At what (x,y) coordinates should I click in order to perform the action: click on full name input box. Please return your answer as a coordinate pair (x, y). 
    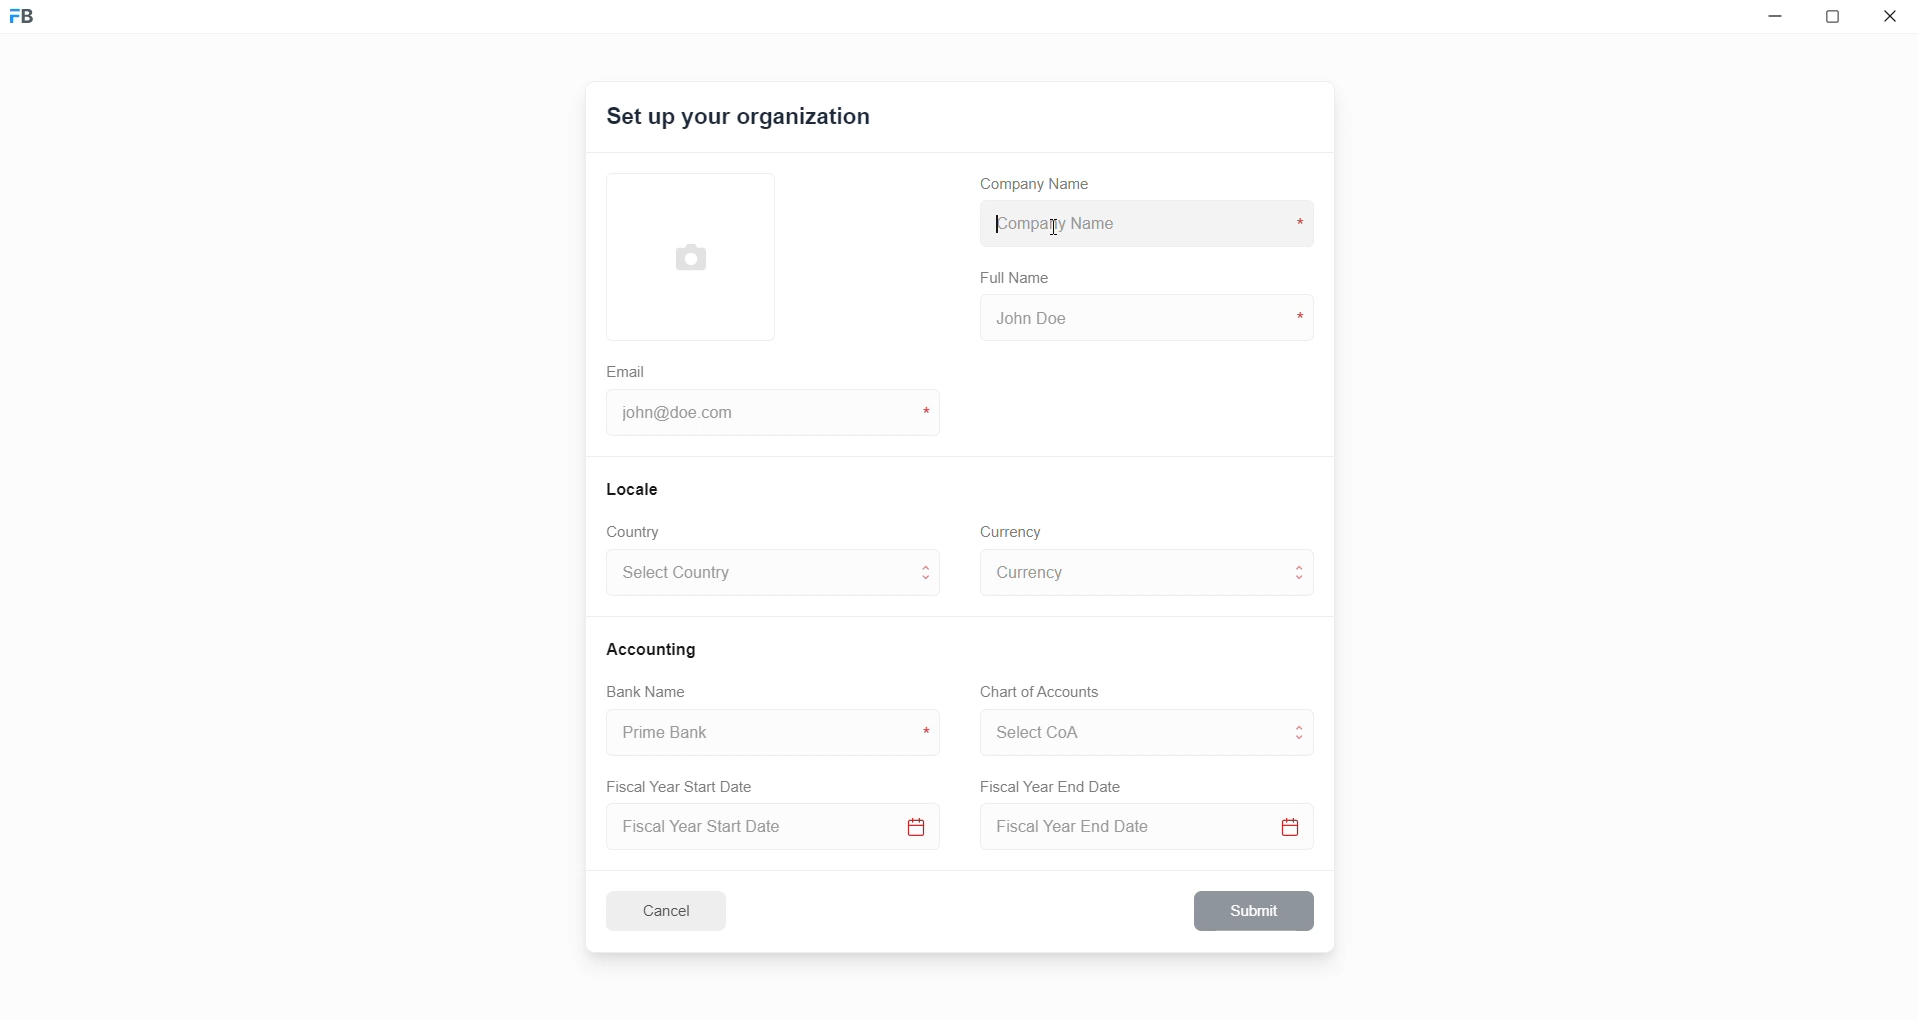
    Looking at the image, I should click on (1144, 316).